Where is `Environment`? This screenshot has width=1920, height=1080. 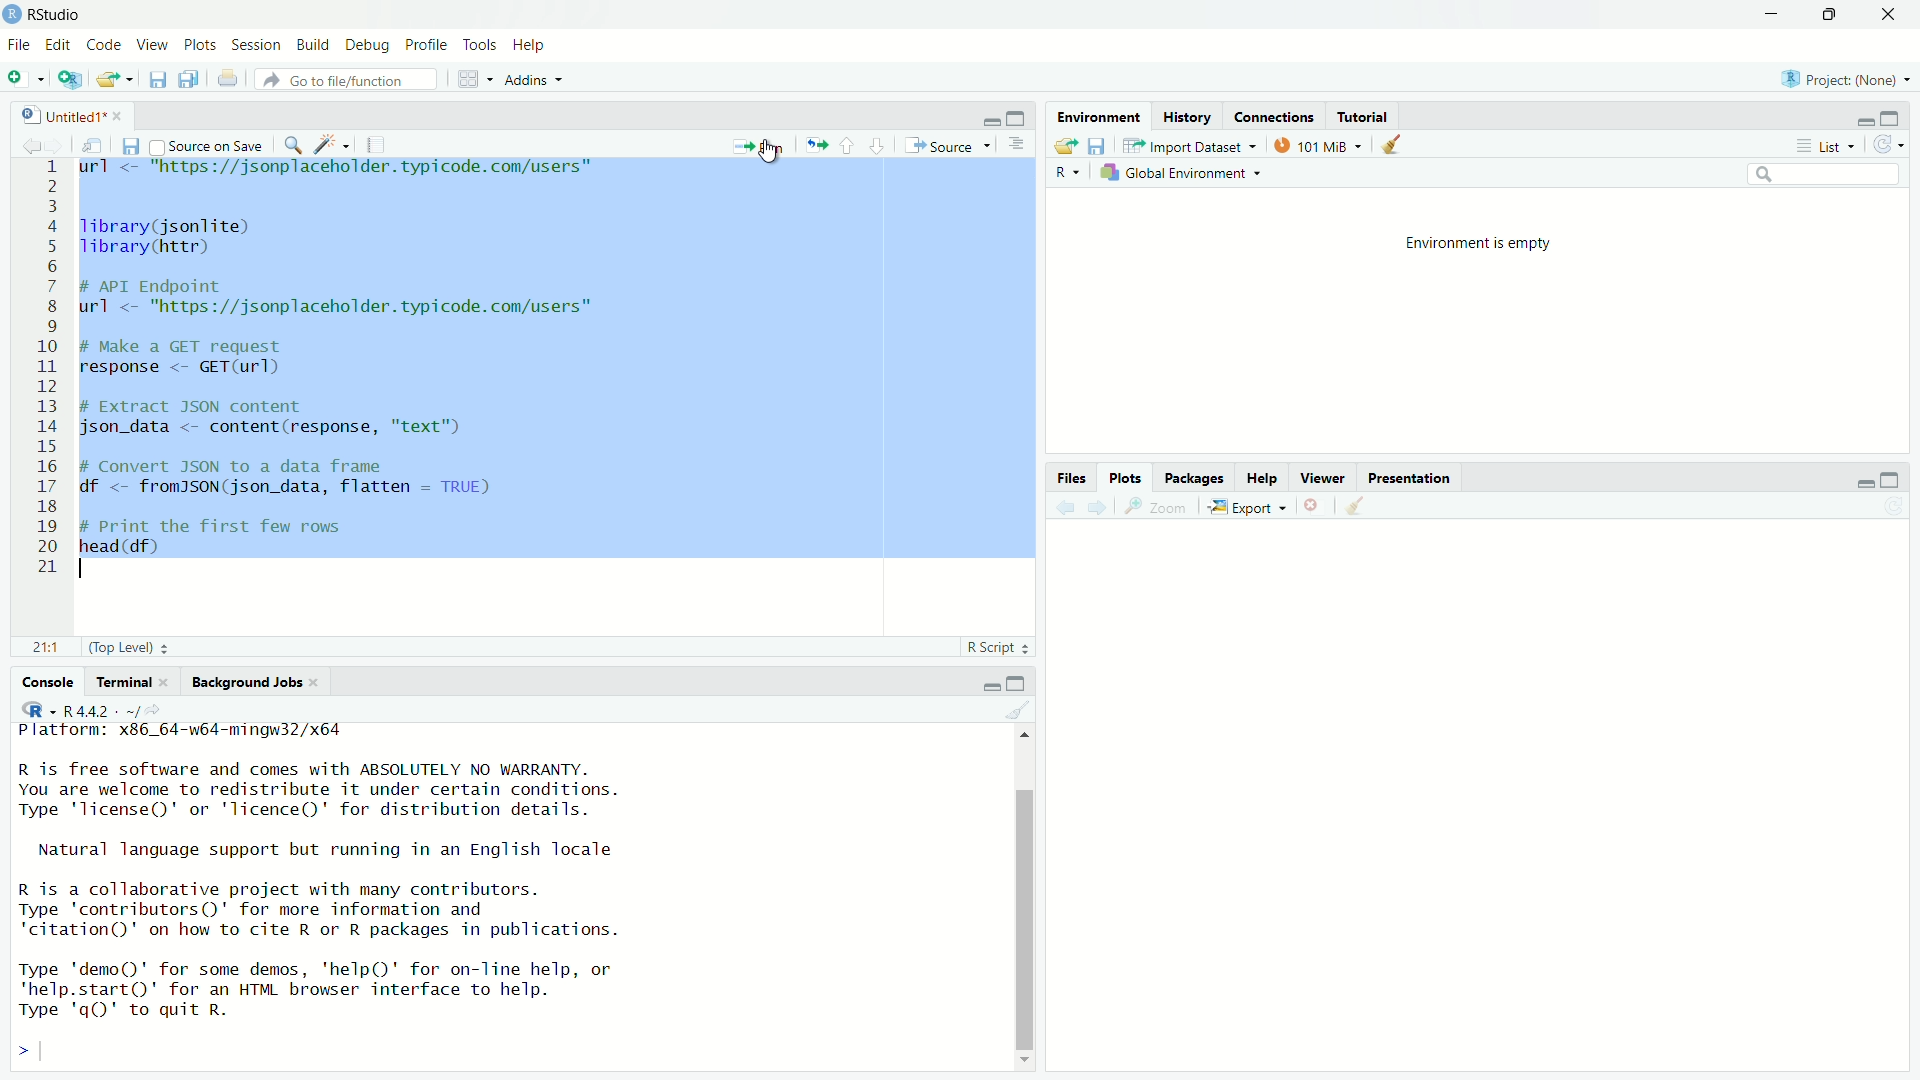 Environment is located at coordinates (1099, 119).